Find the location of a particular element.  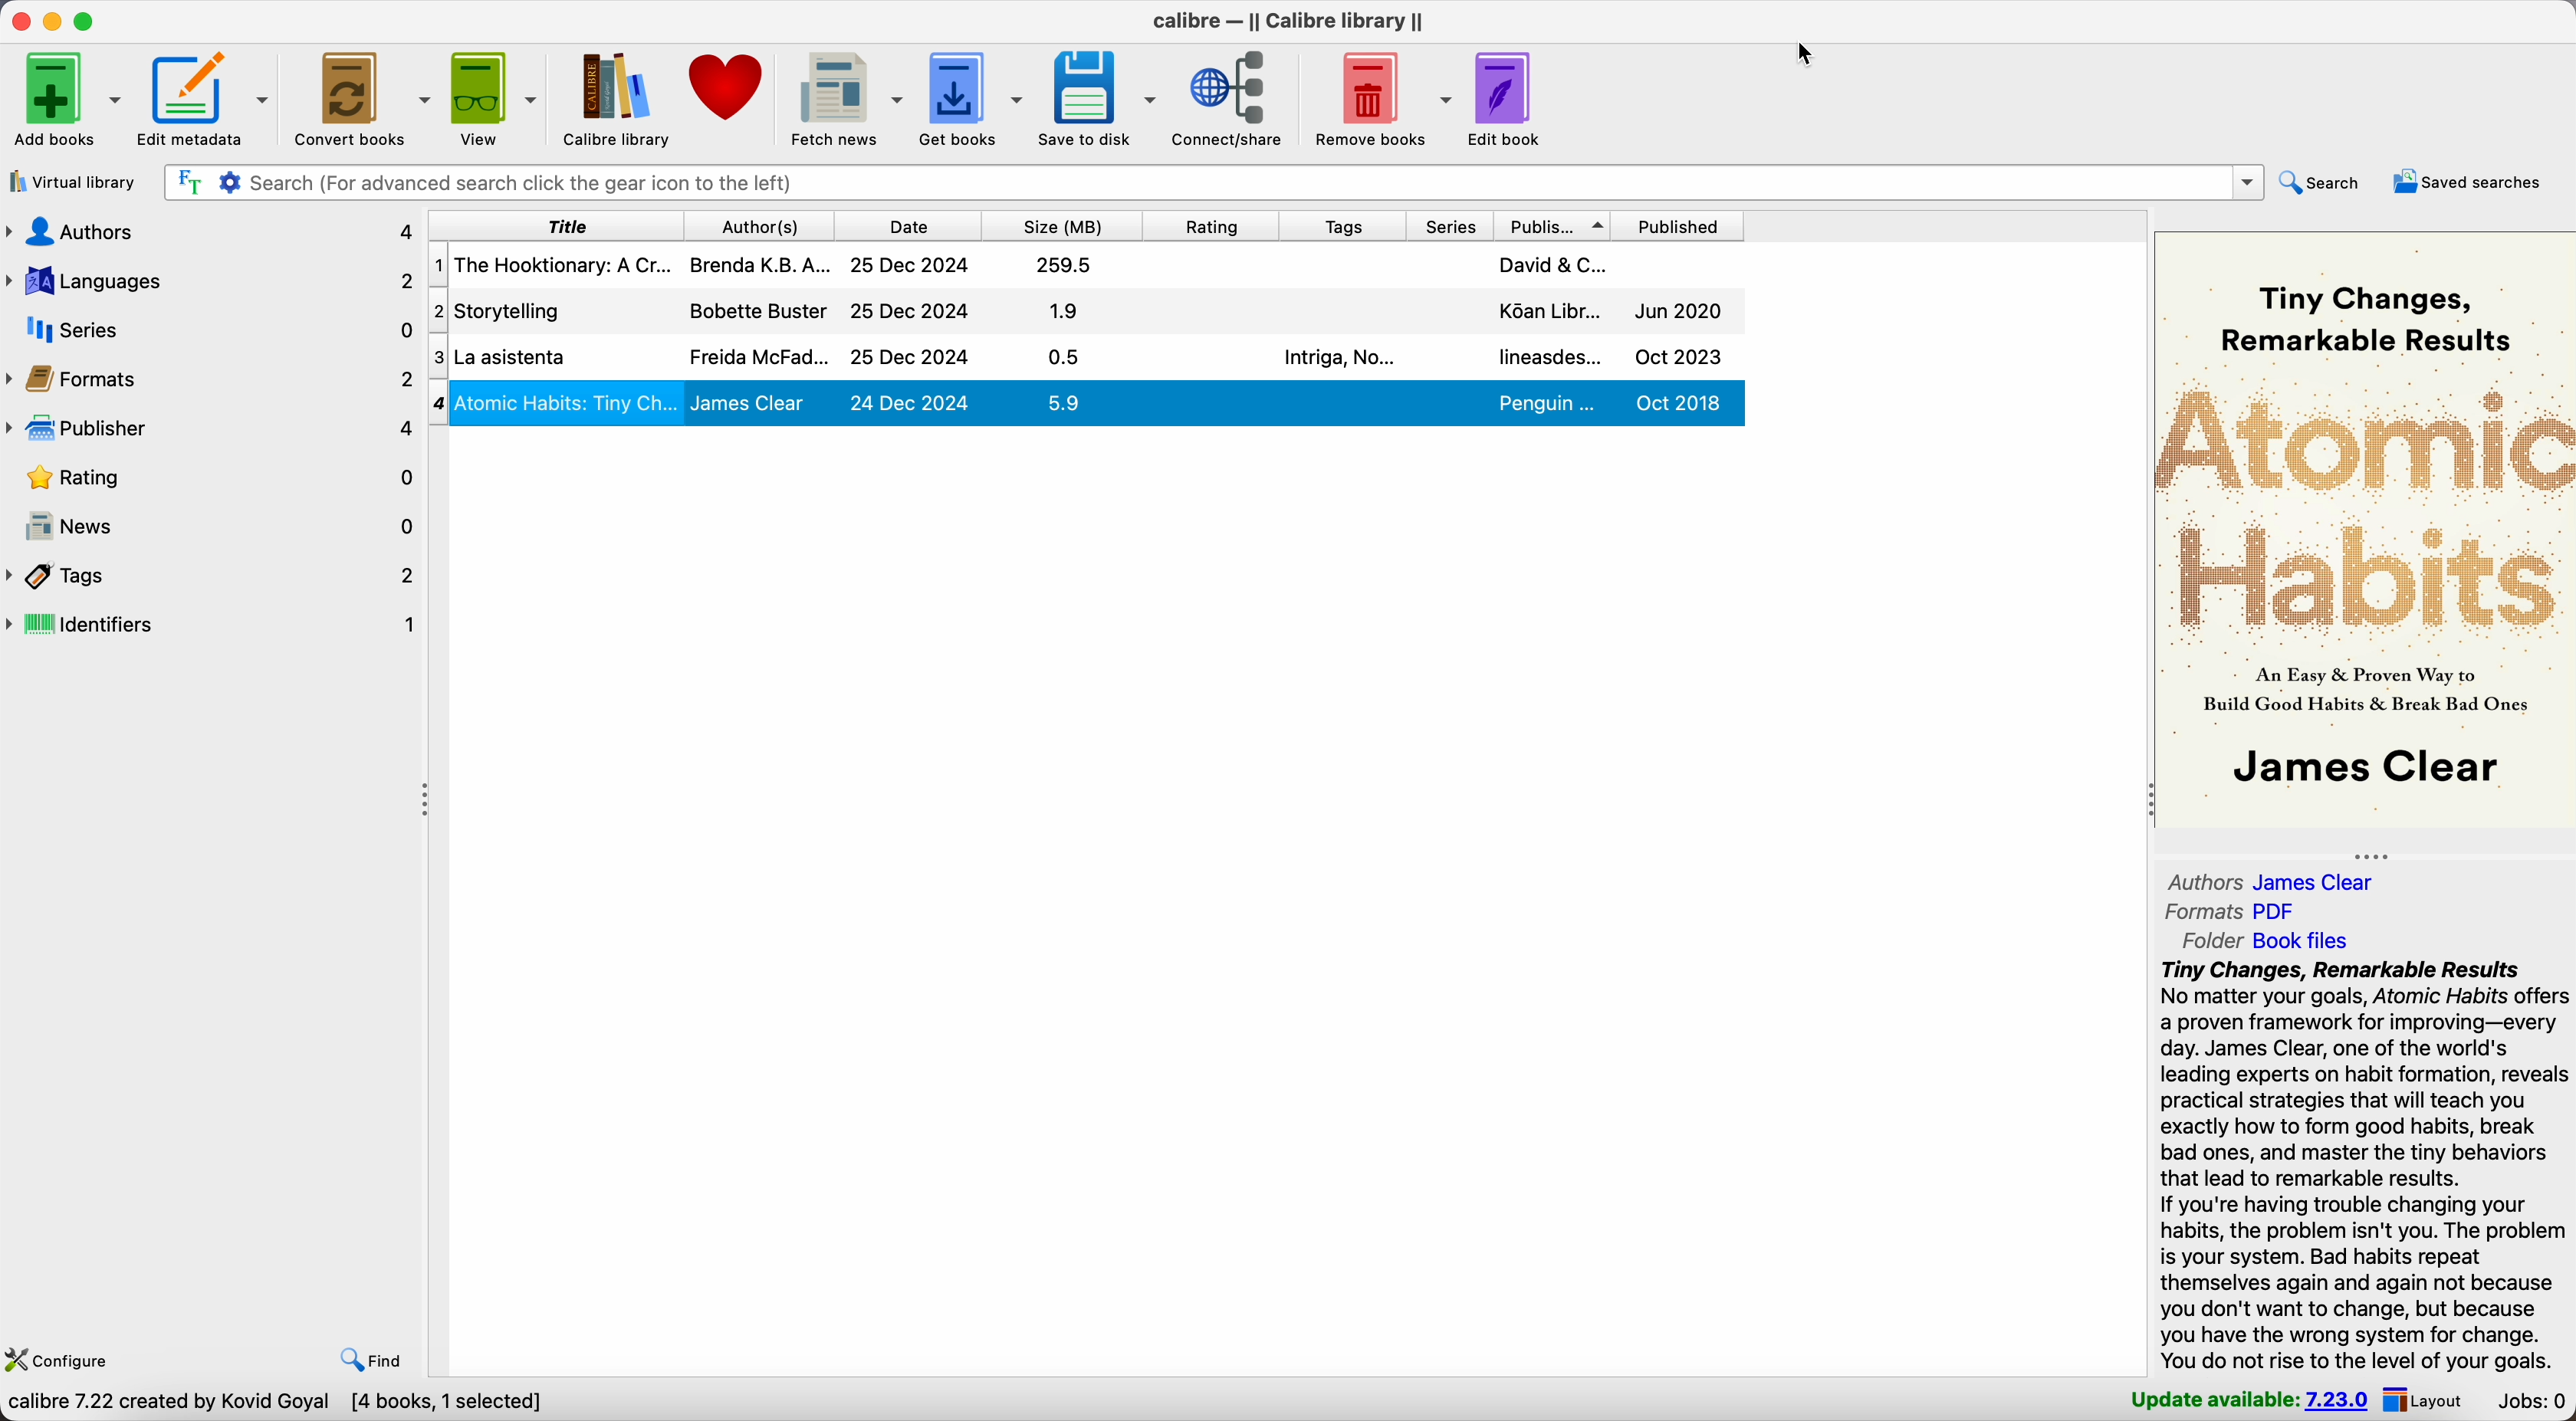

toggle expand/contract is located at coordinates (2150, 798).